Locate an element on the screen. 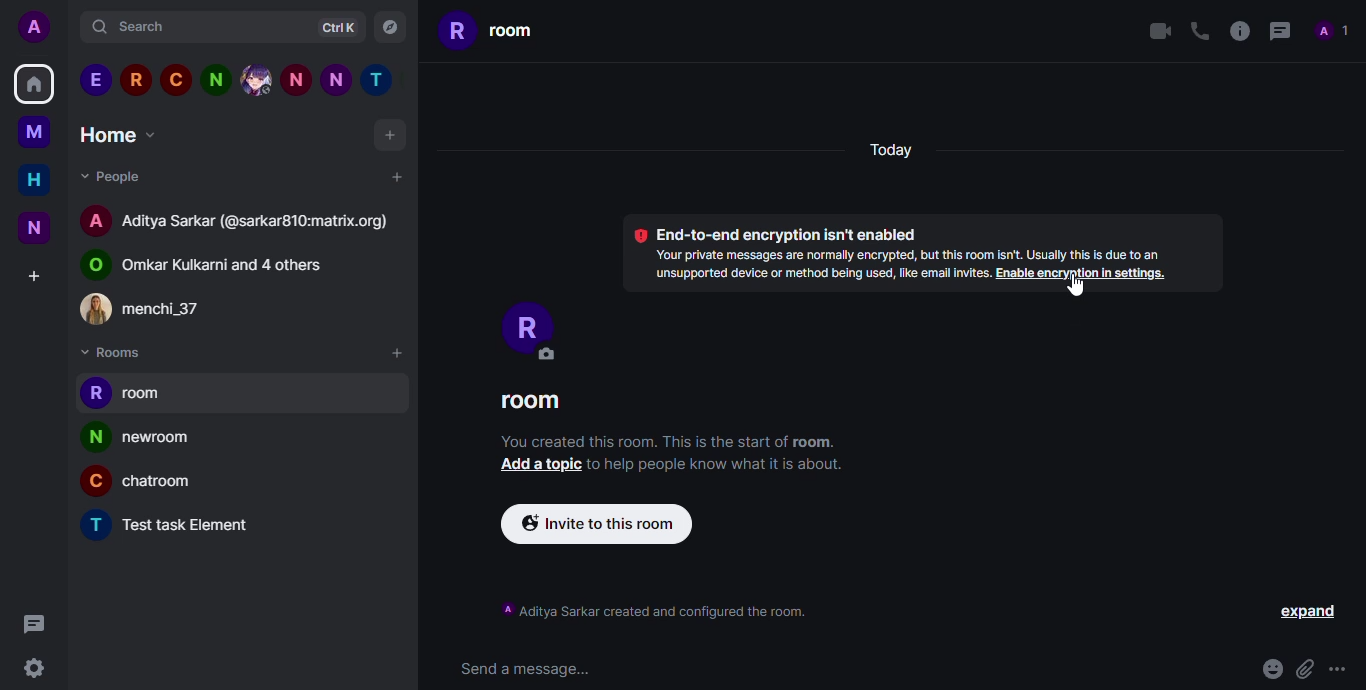 The image size is (1366, 690). profile is located at coordinates (521, 320).